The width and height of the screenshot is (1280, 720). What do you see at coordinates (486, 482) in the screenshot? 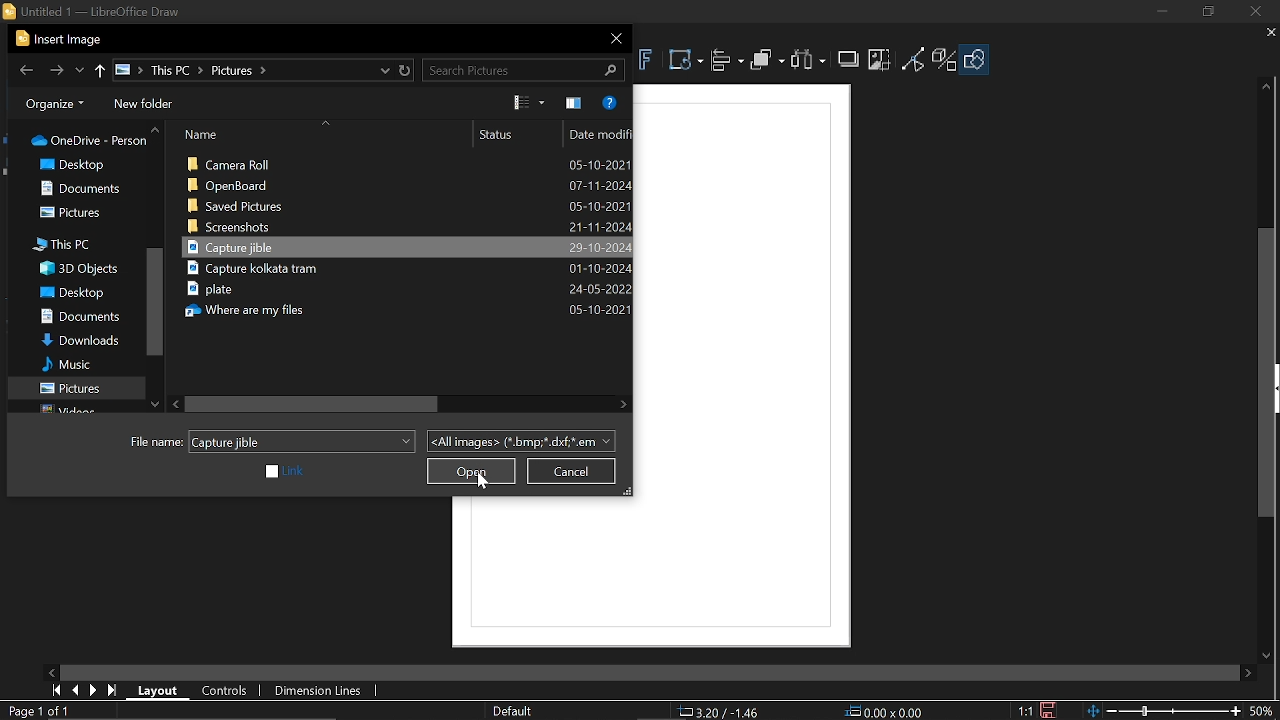
I see `Cursor` at bounding box center [486, 482].